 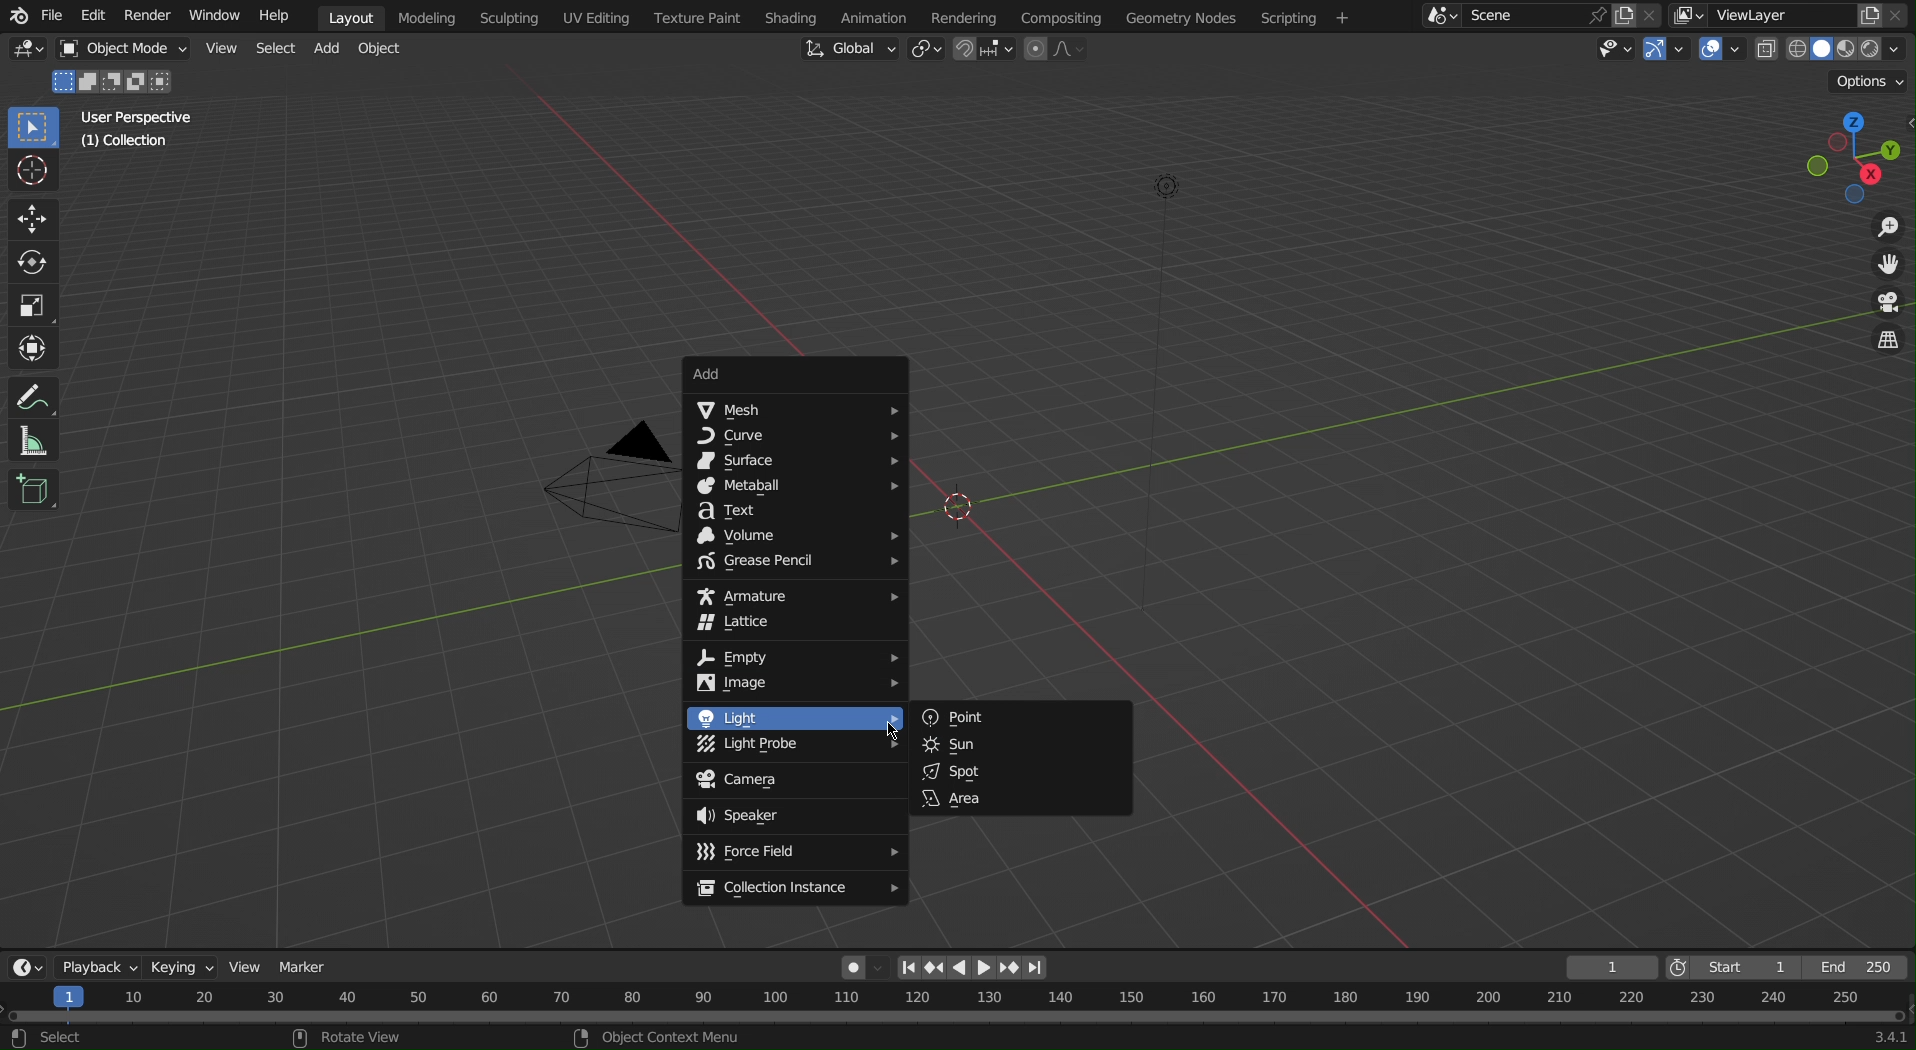 I want to click on Rendering, so click(x=962, y=15).